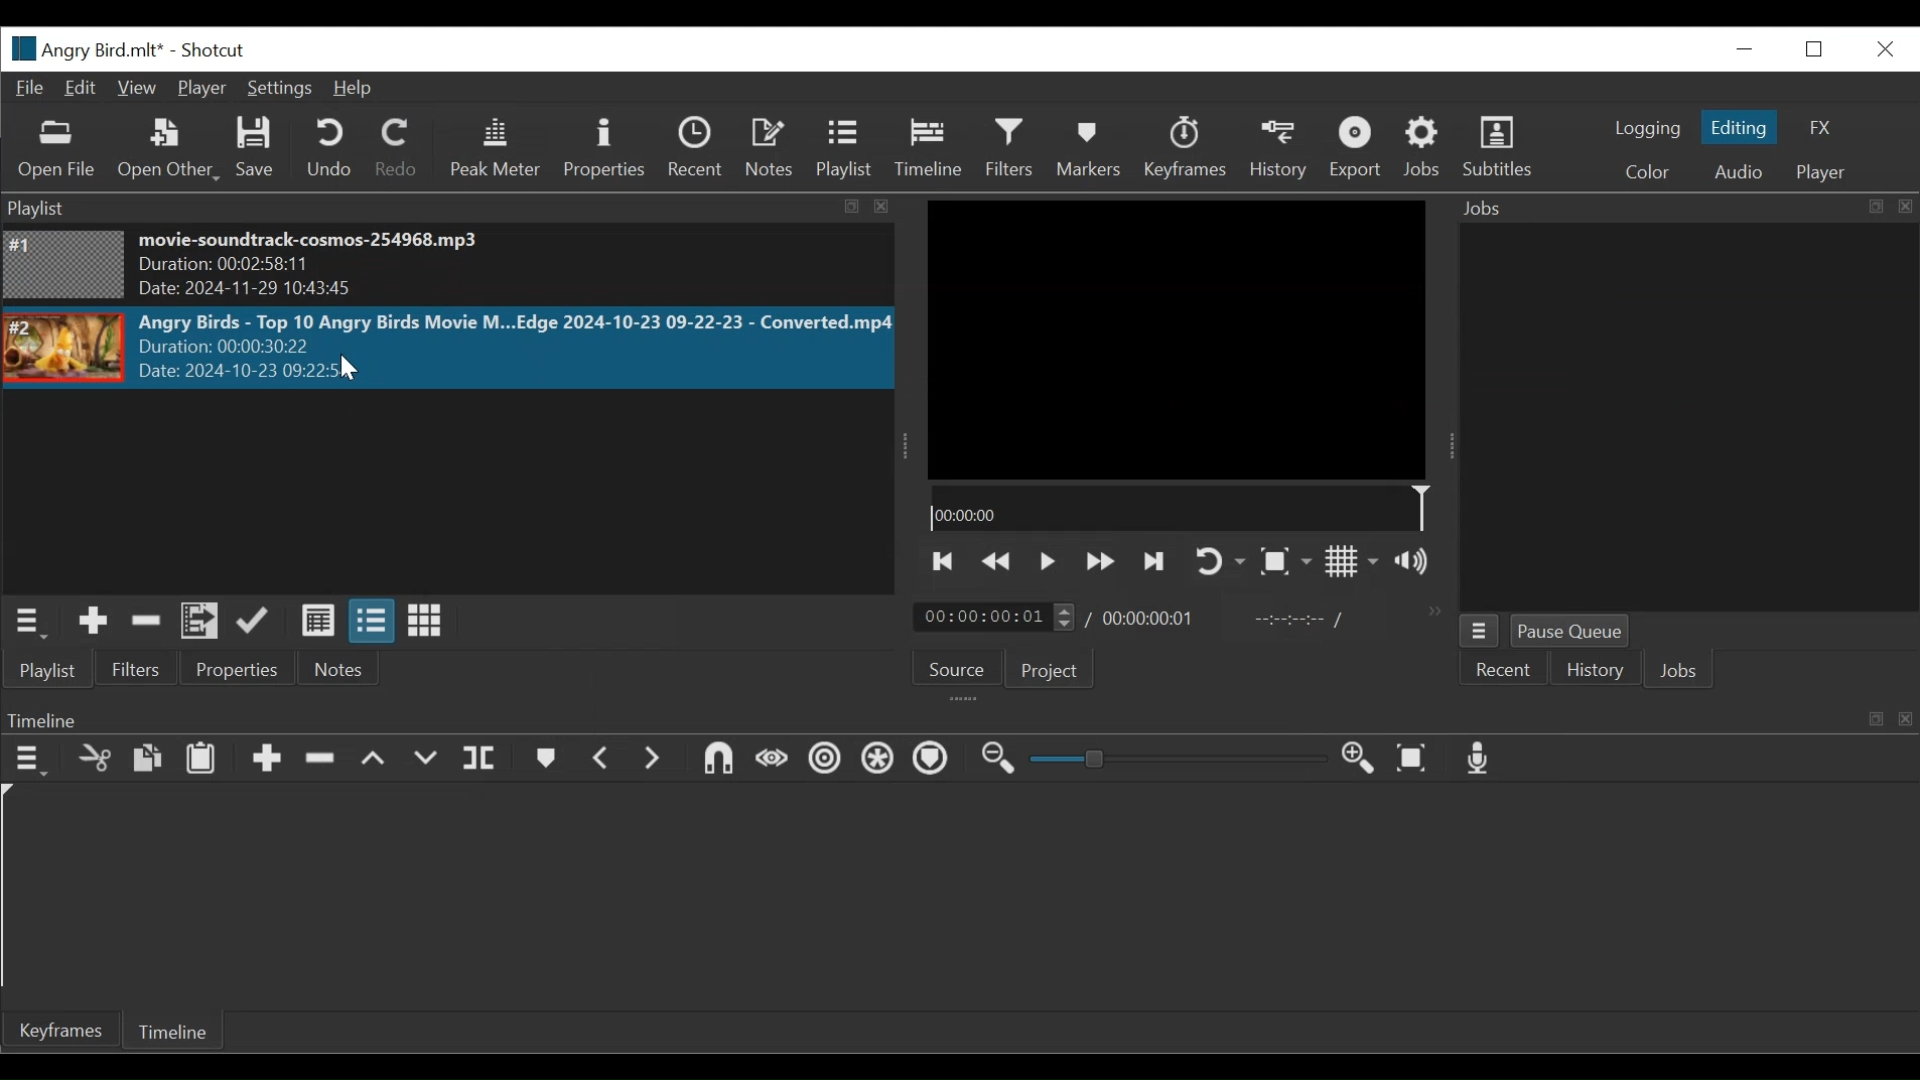  I want to click on Keyframes, so click(1183, 147).